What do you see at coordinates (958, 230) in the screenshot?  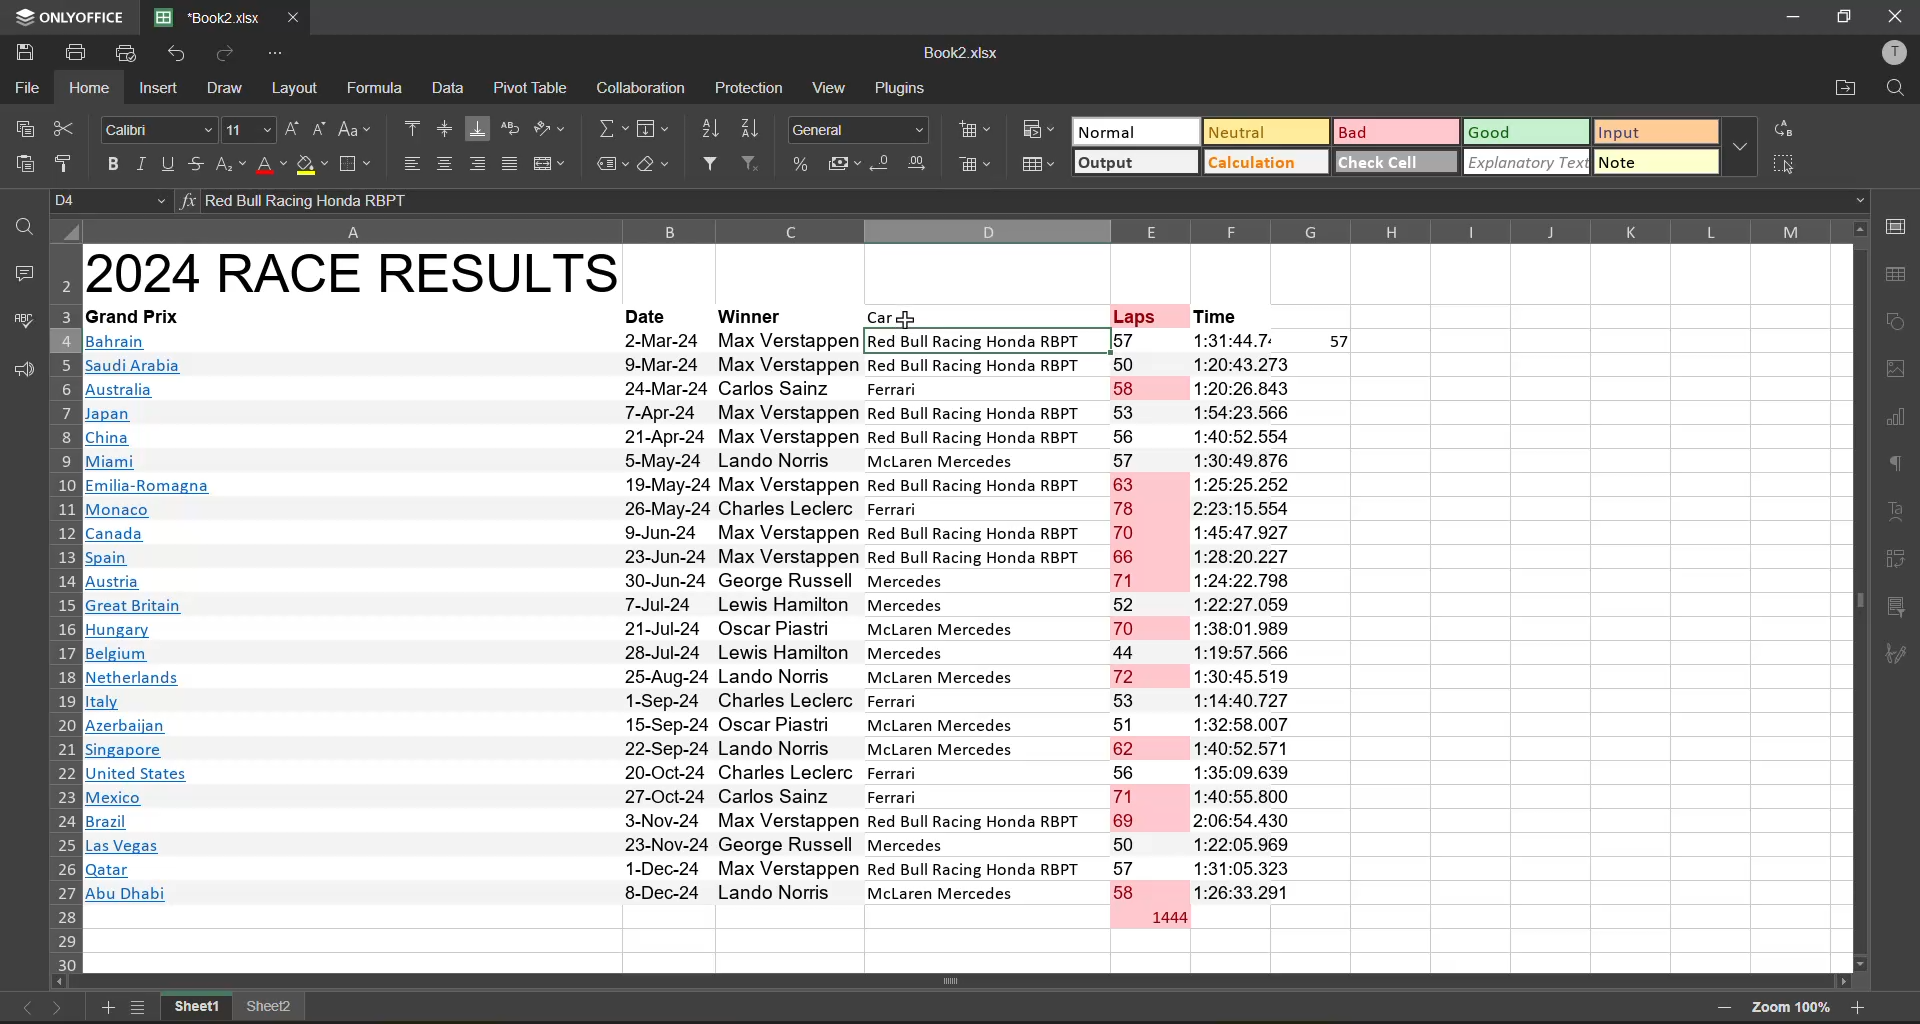 I see `column names` at bounding box center [958, 230].